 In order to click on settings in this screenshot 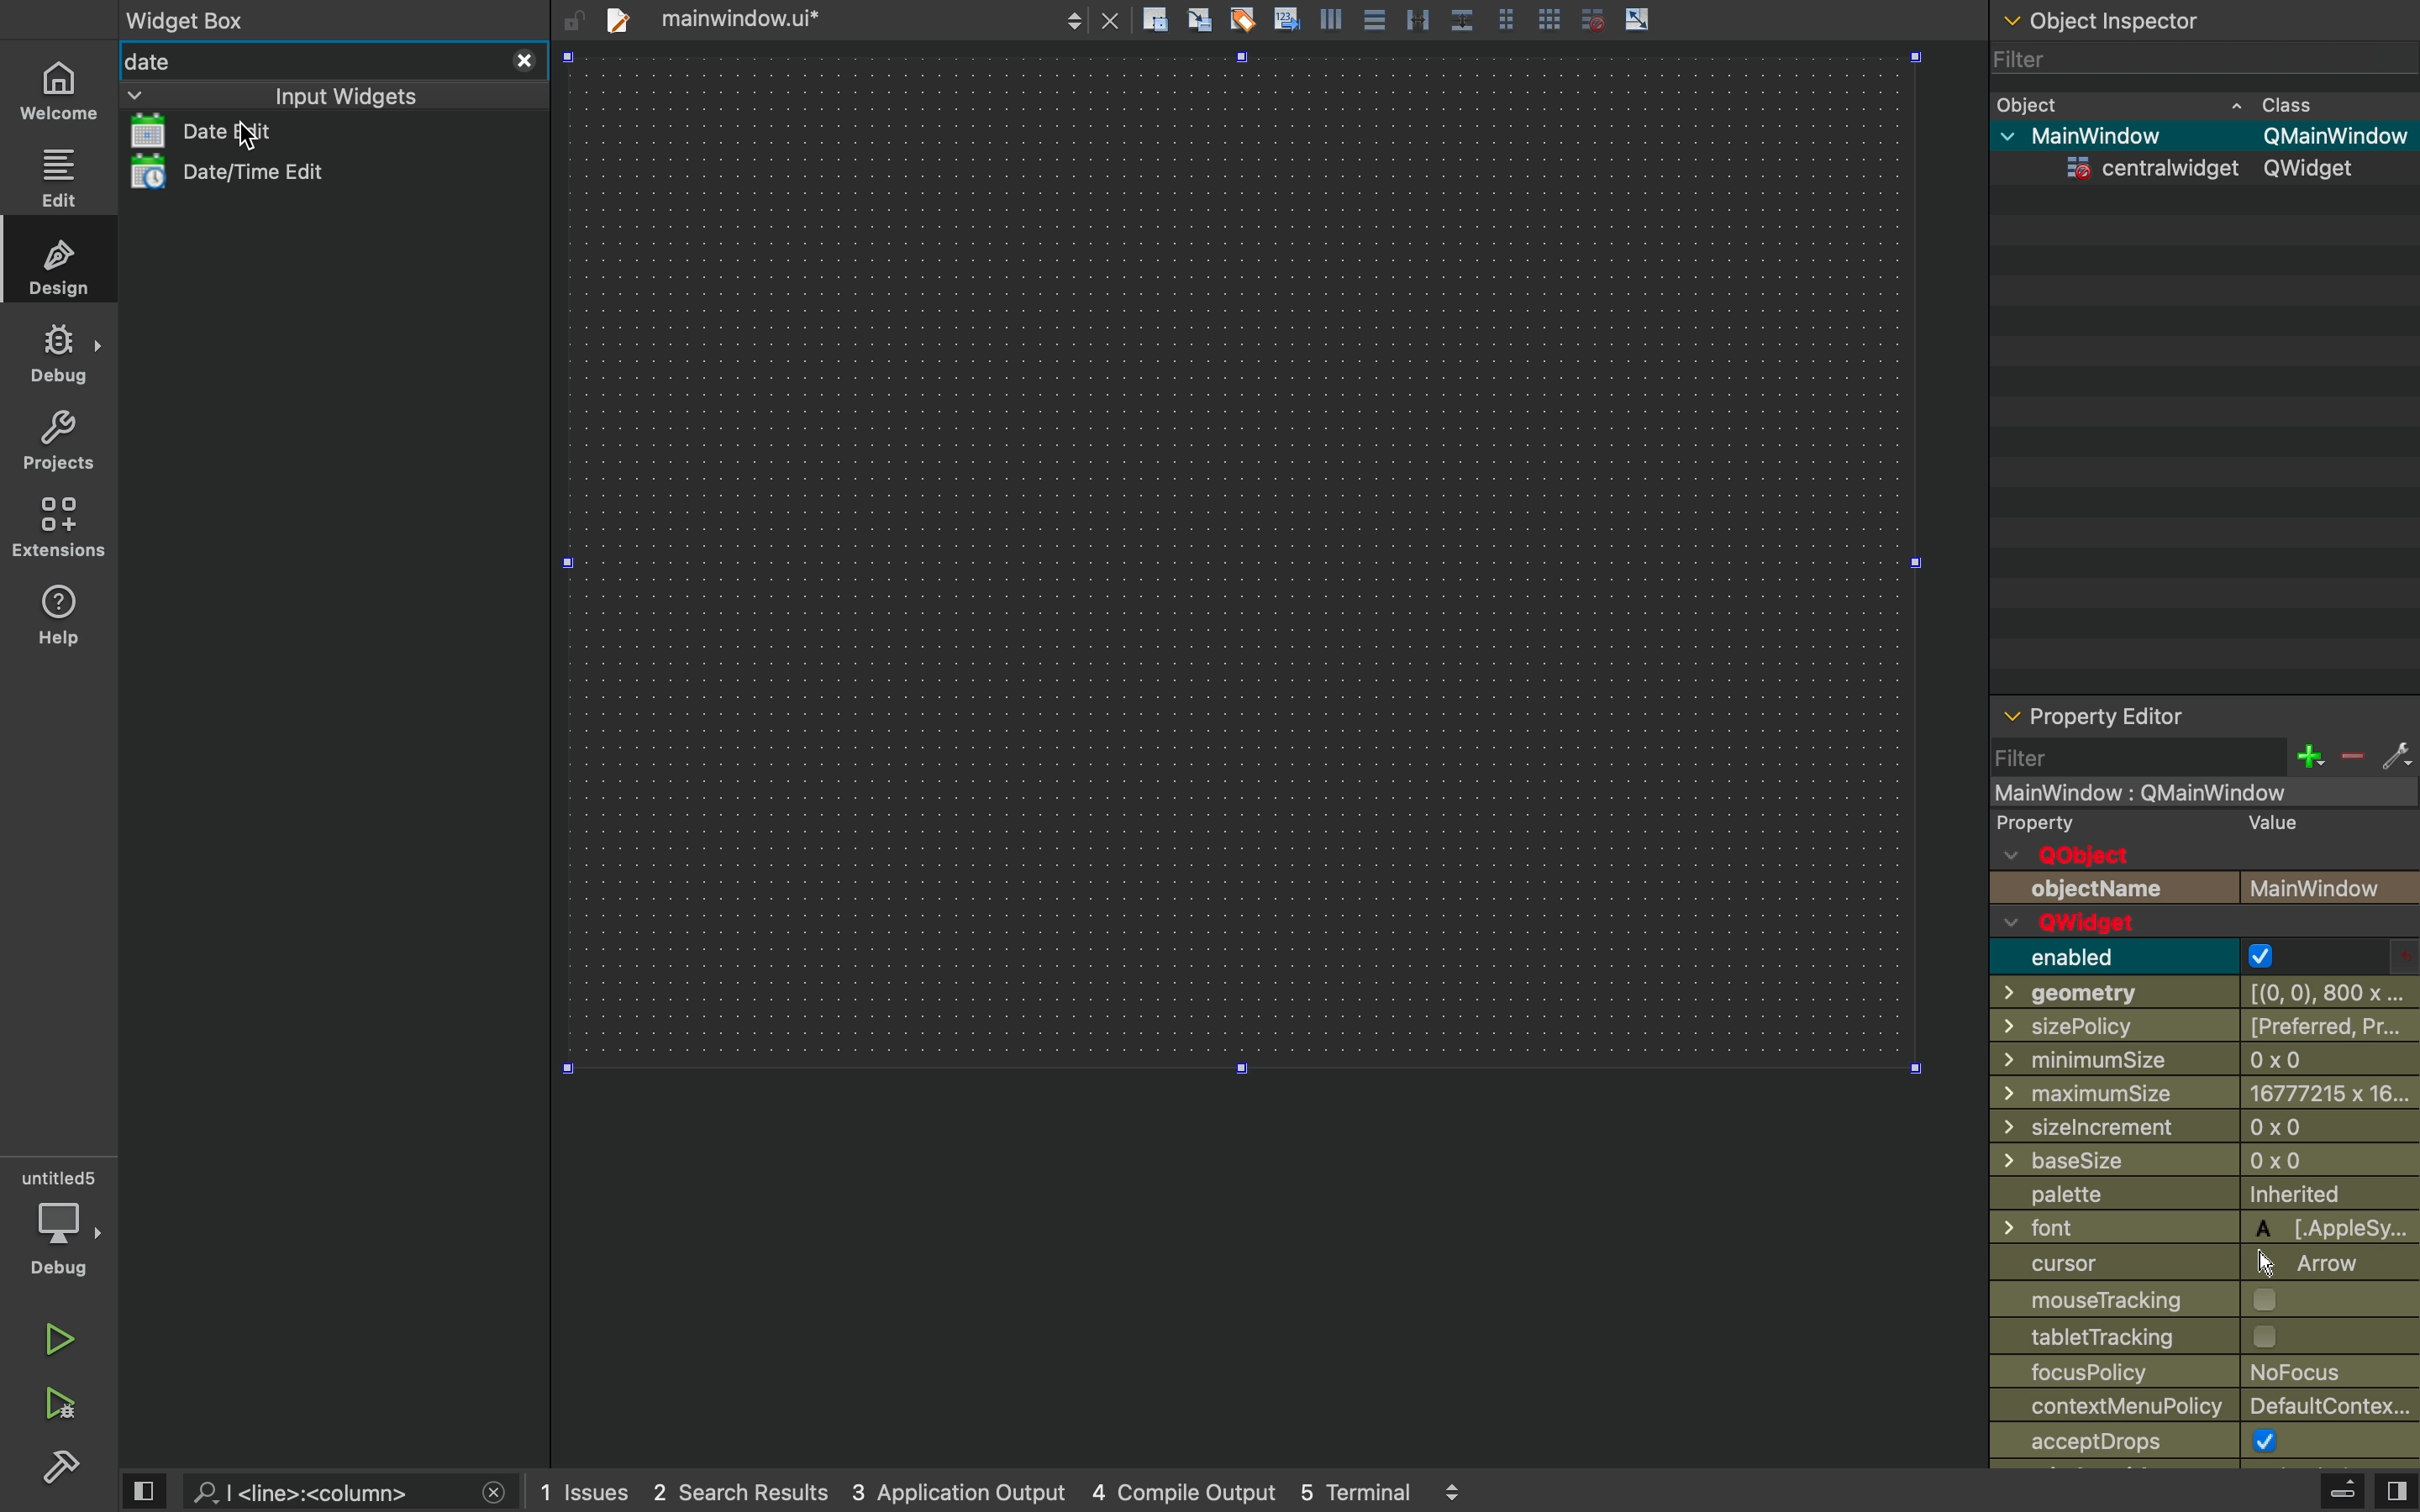, I will do `click(2396, 754)`.